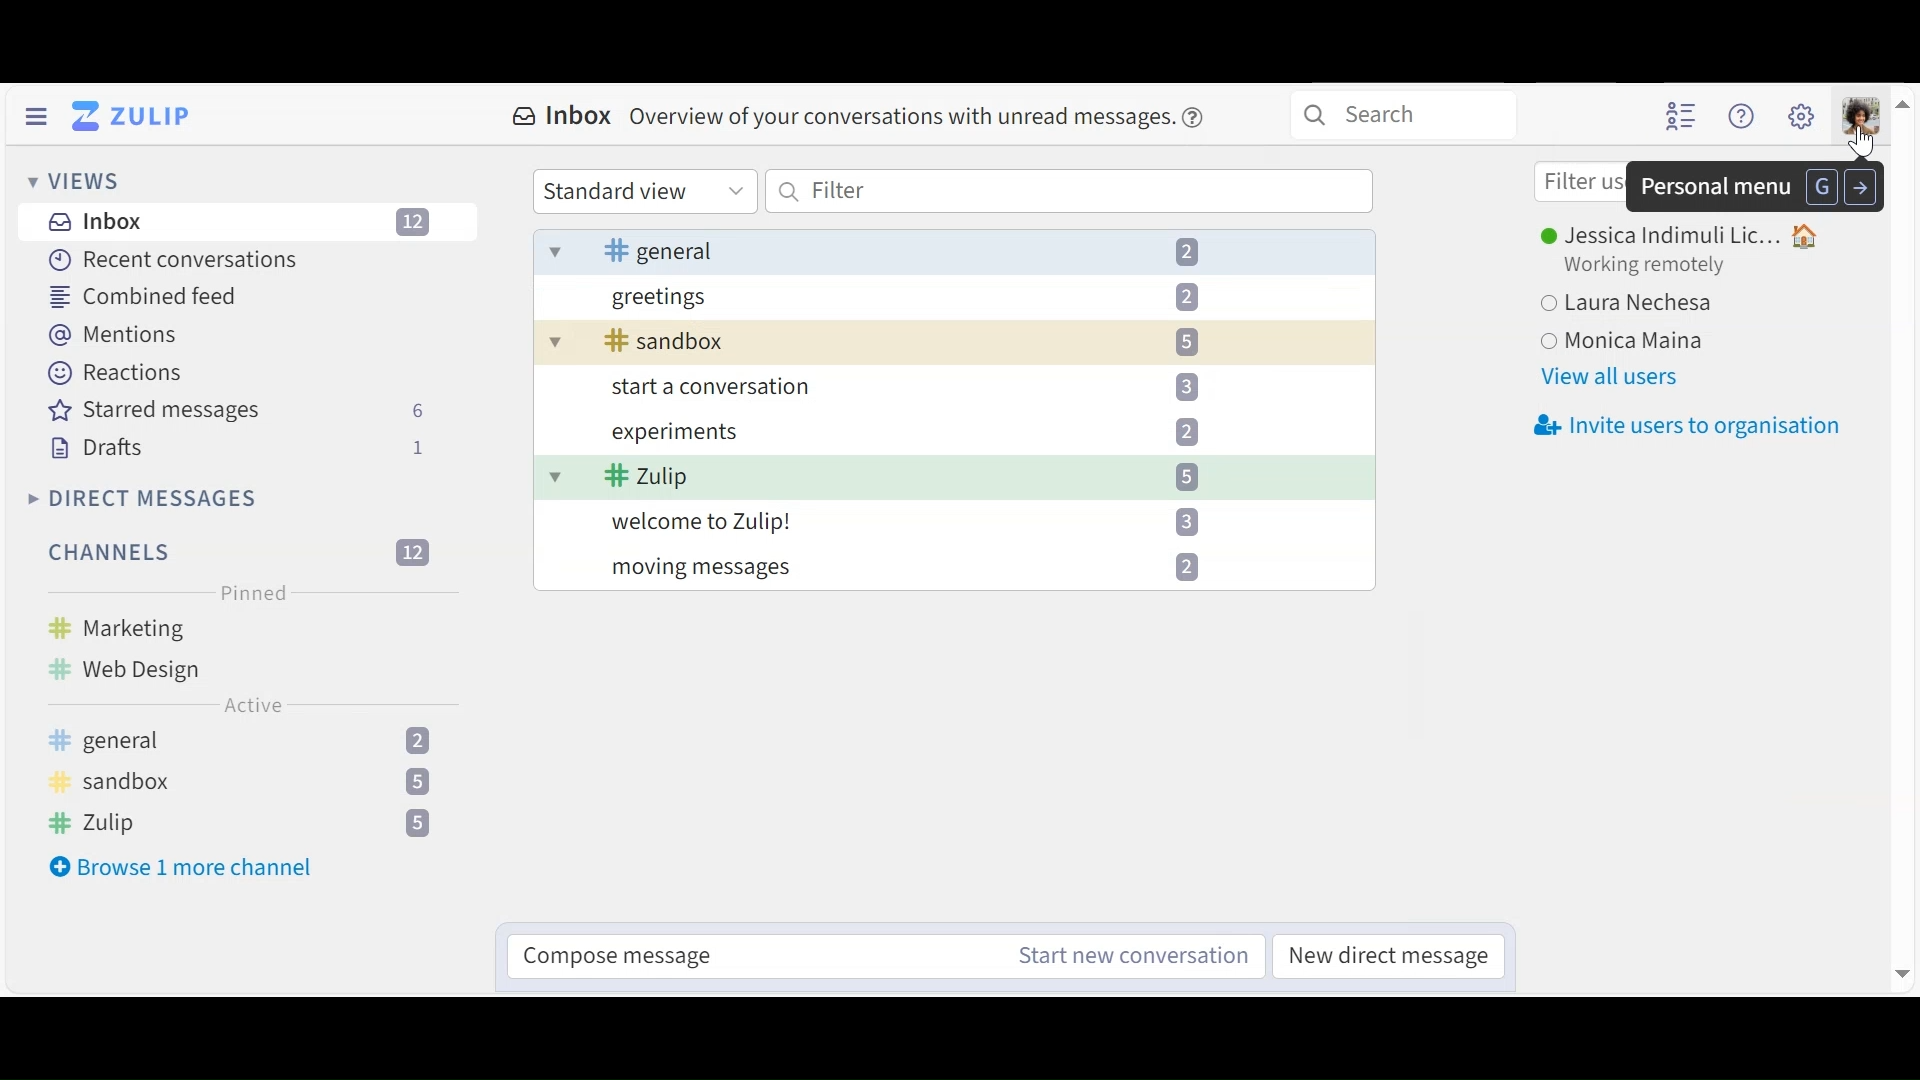  What do you see at coordinates (1651, 267) in the screenshot?
I see `Status` at bounding box center [1651, 267].